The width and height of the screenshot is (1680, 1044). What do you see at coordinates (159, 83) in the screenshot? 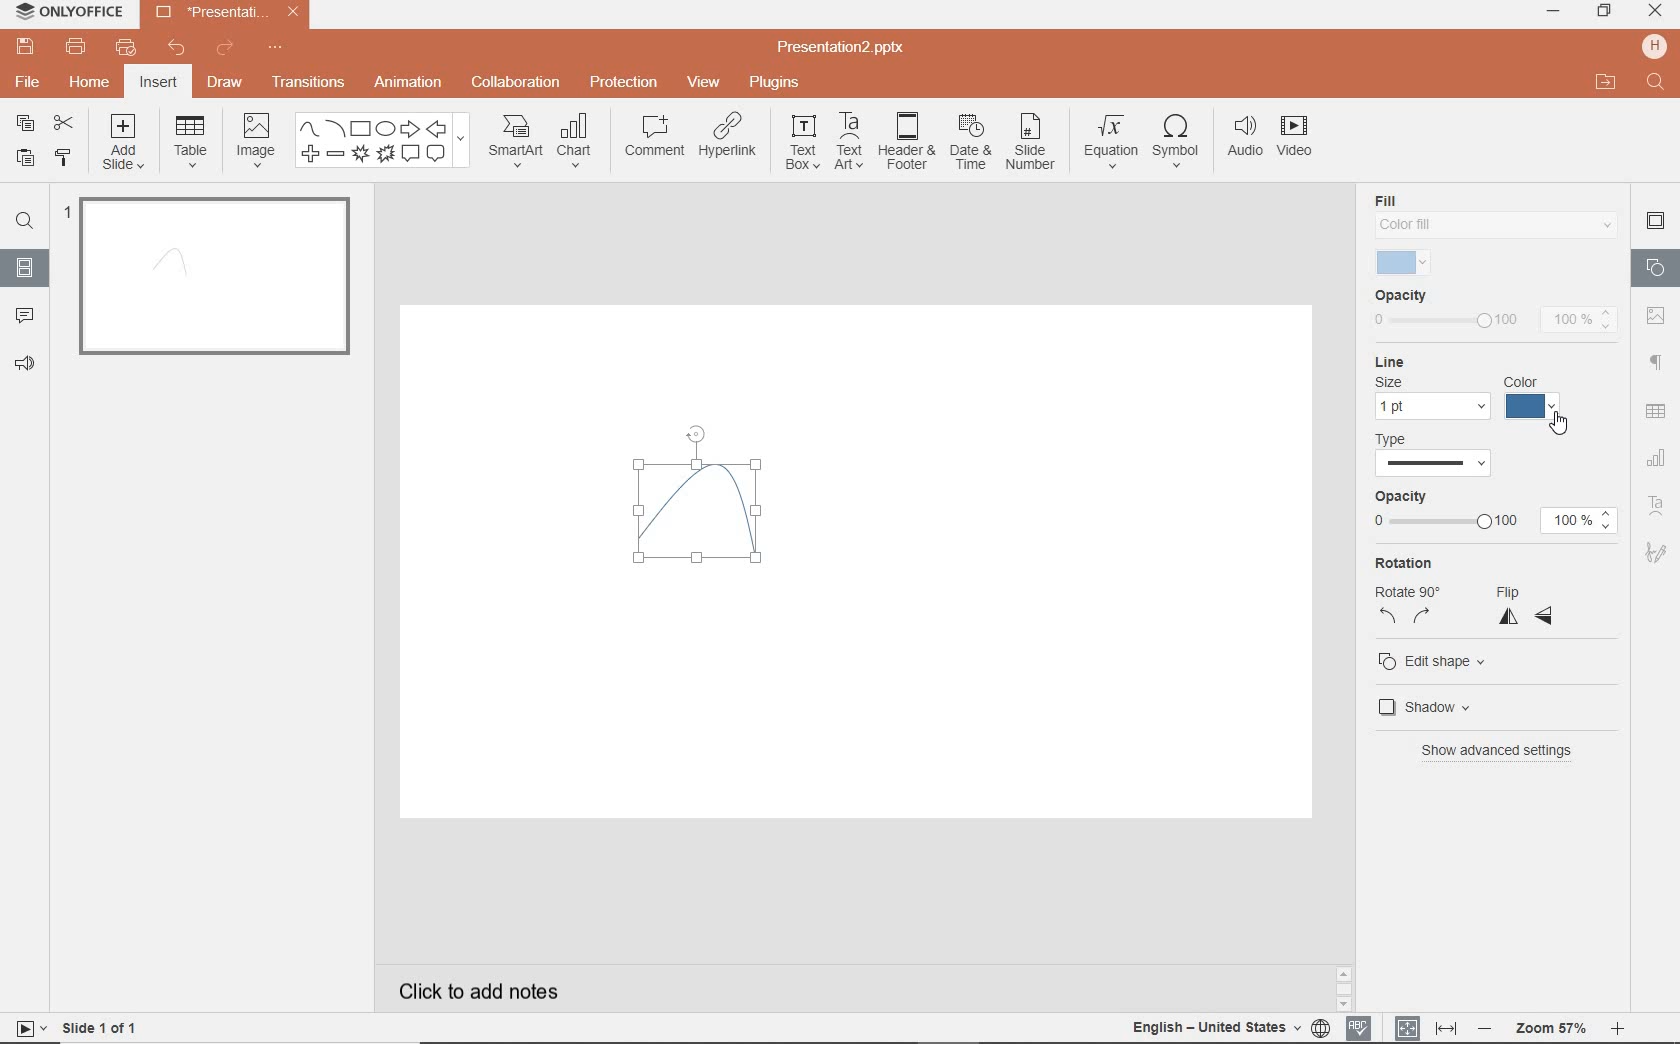
I see `INSERT` at bounding box center [159, 83].